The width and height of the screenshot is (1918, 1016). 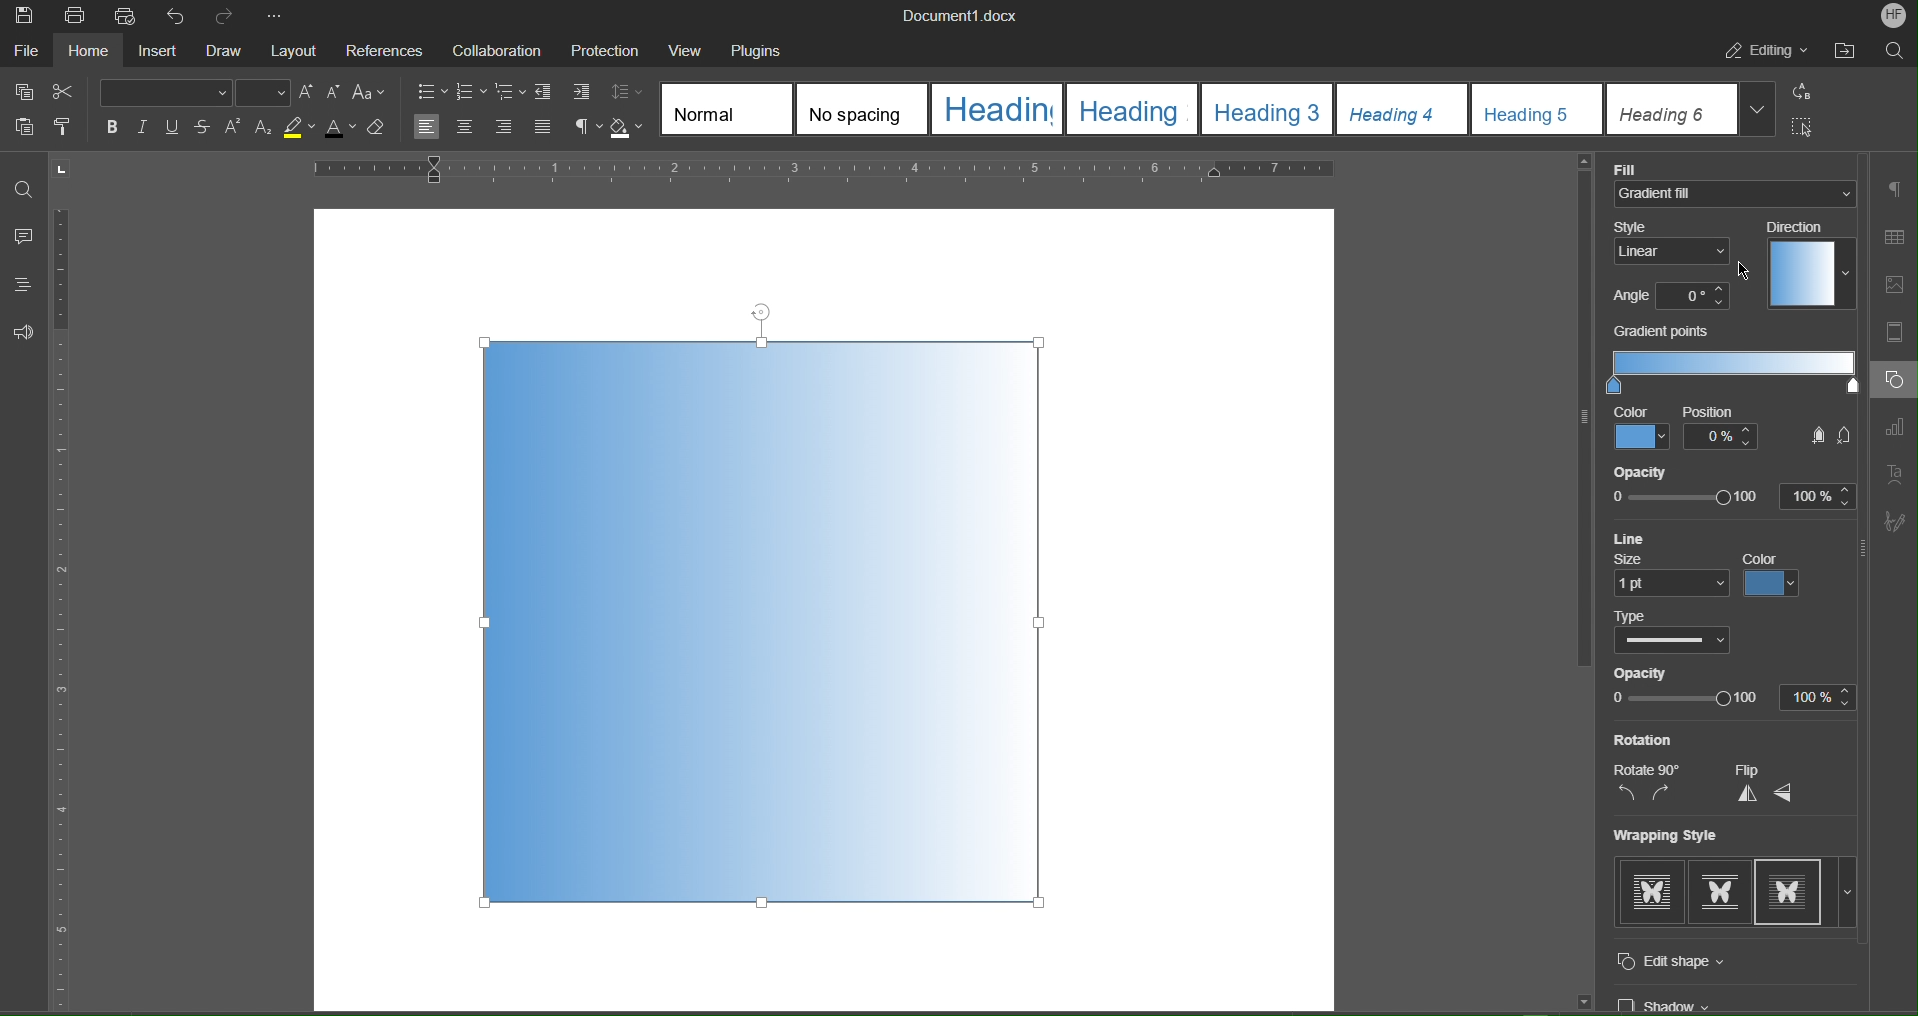 I want to click on Justify, so click(x=545, y=128).